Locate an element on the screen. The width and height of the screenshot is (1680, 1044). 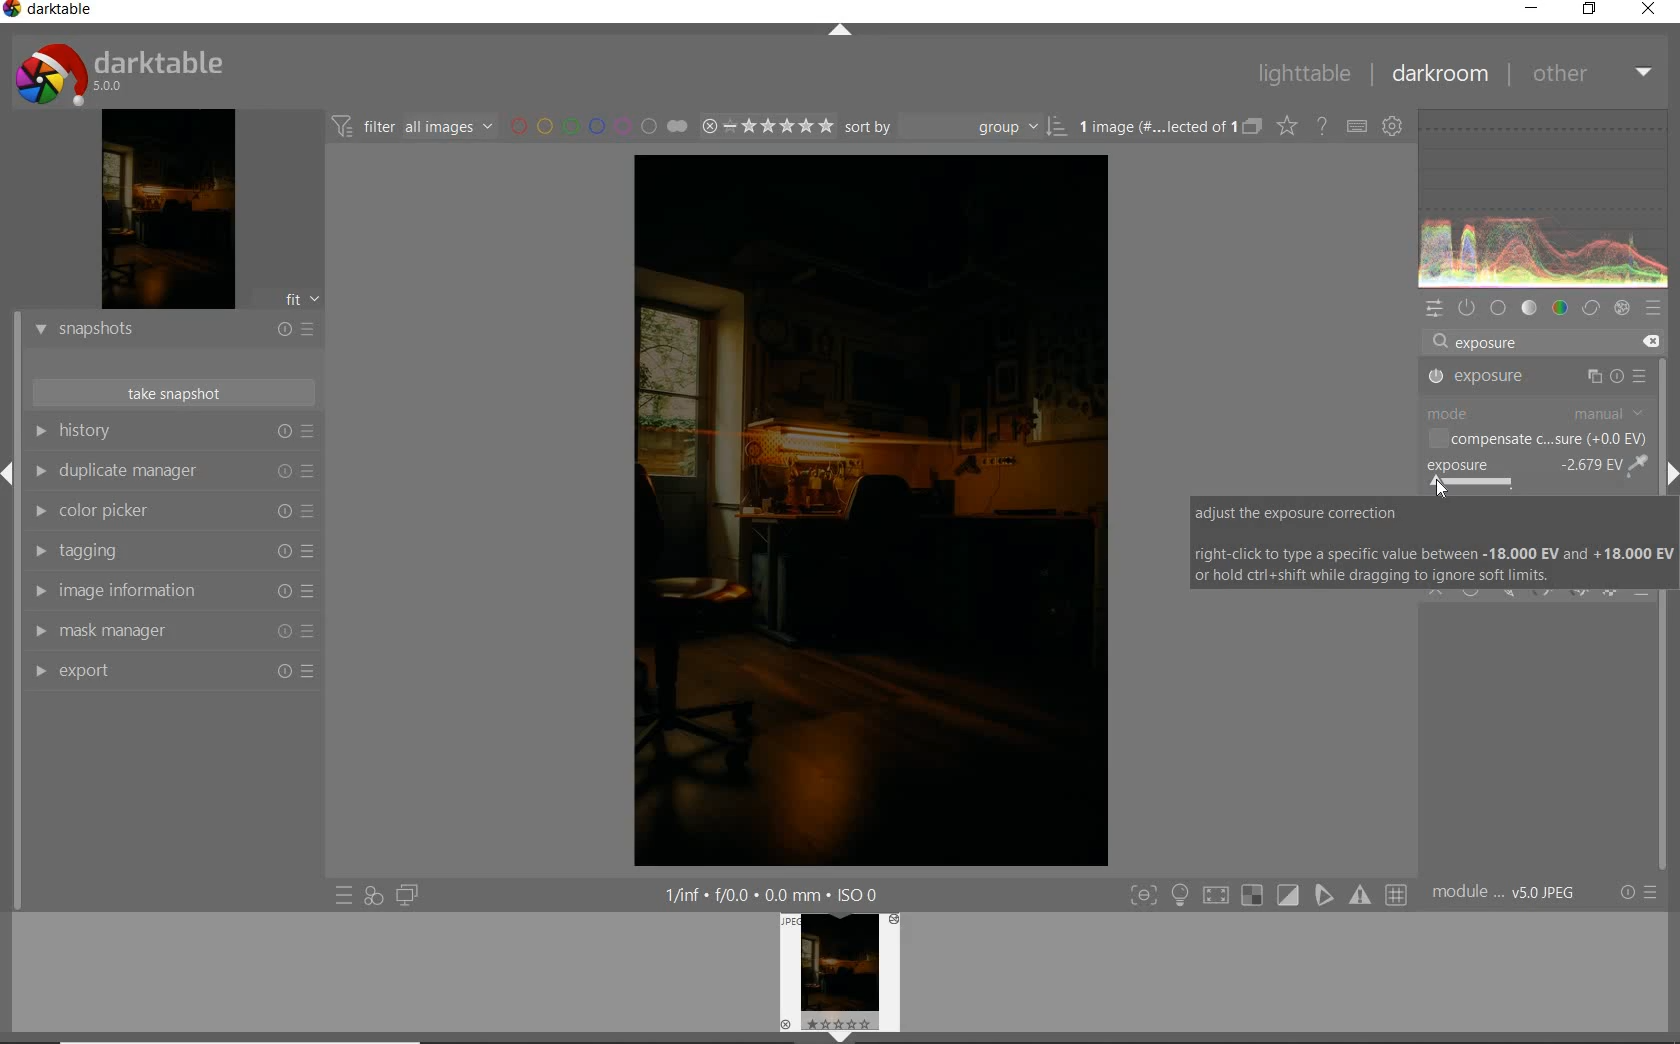
other display information is located at coordinates (770, 895).